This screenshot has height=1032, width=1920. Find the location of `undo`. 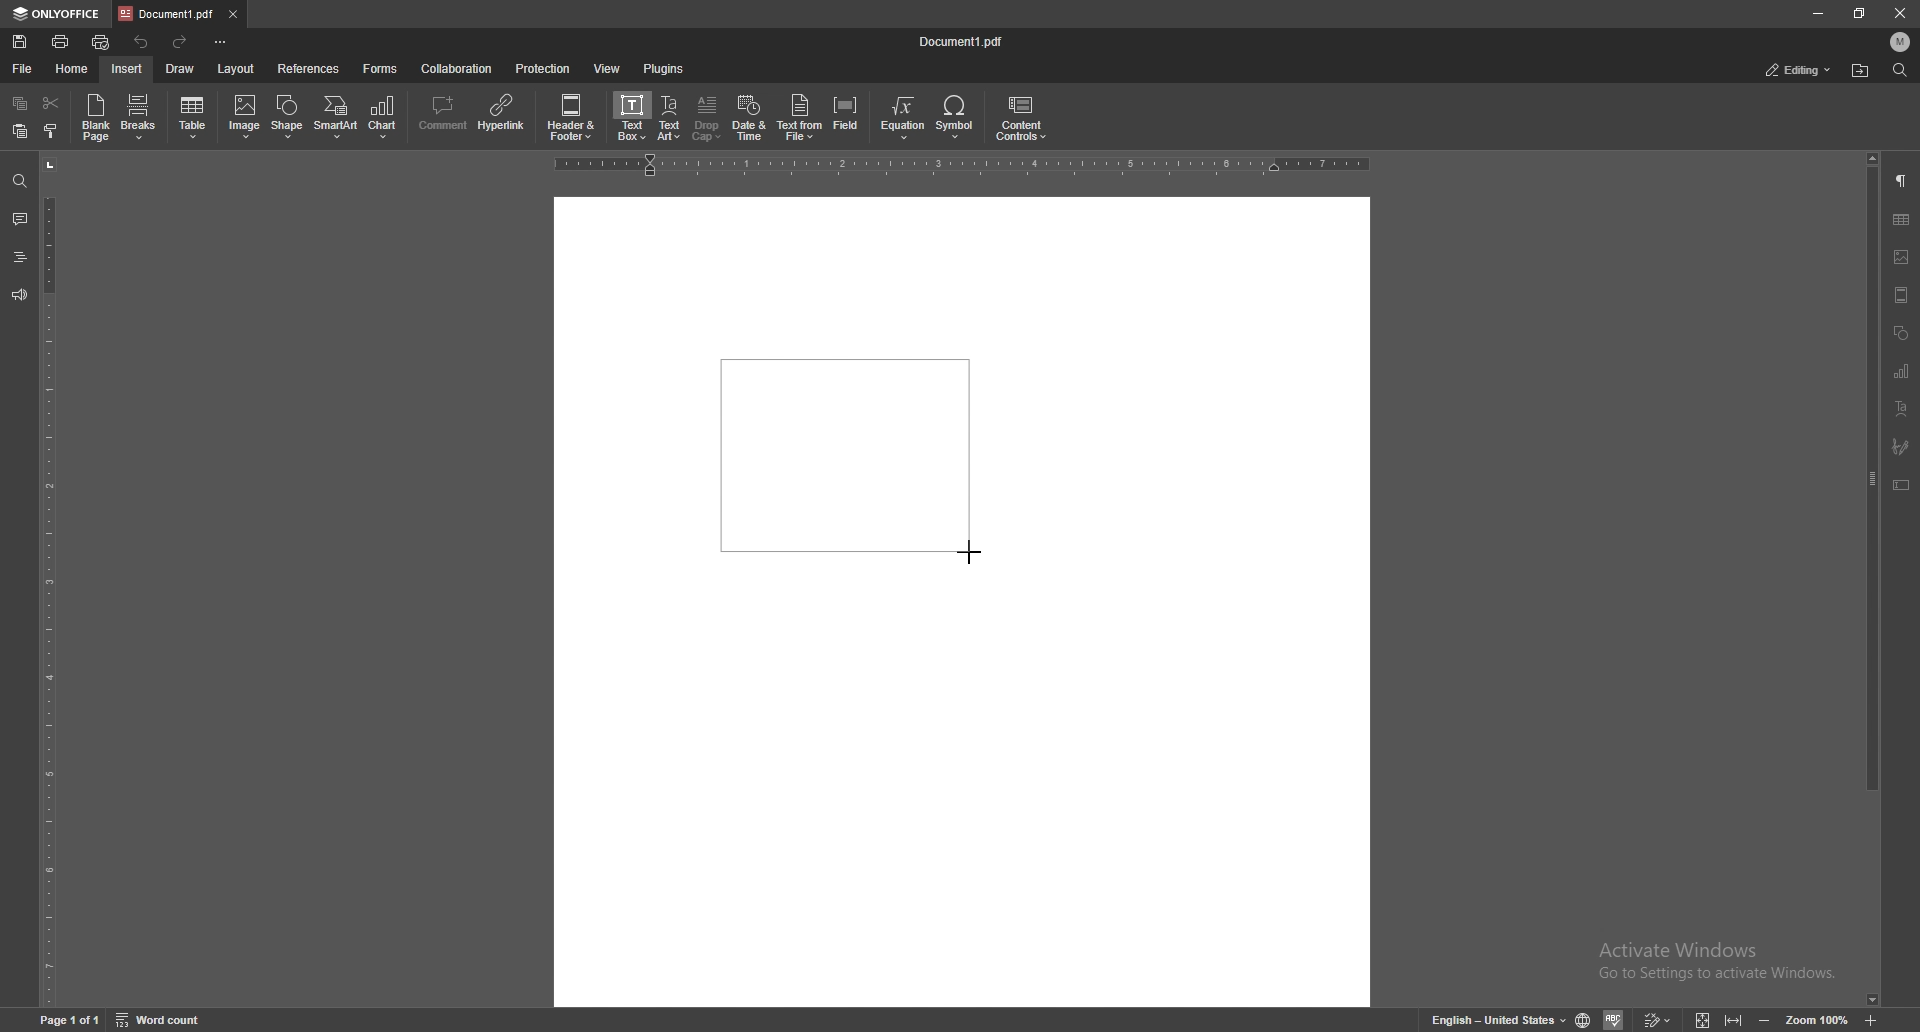

undo is located at coordinates (144, 42).